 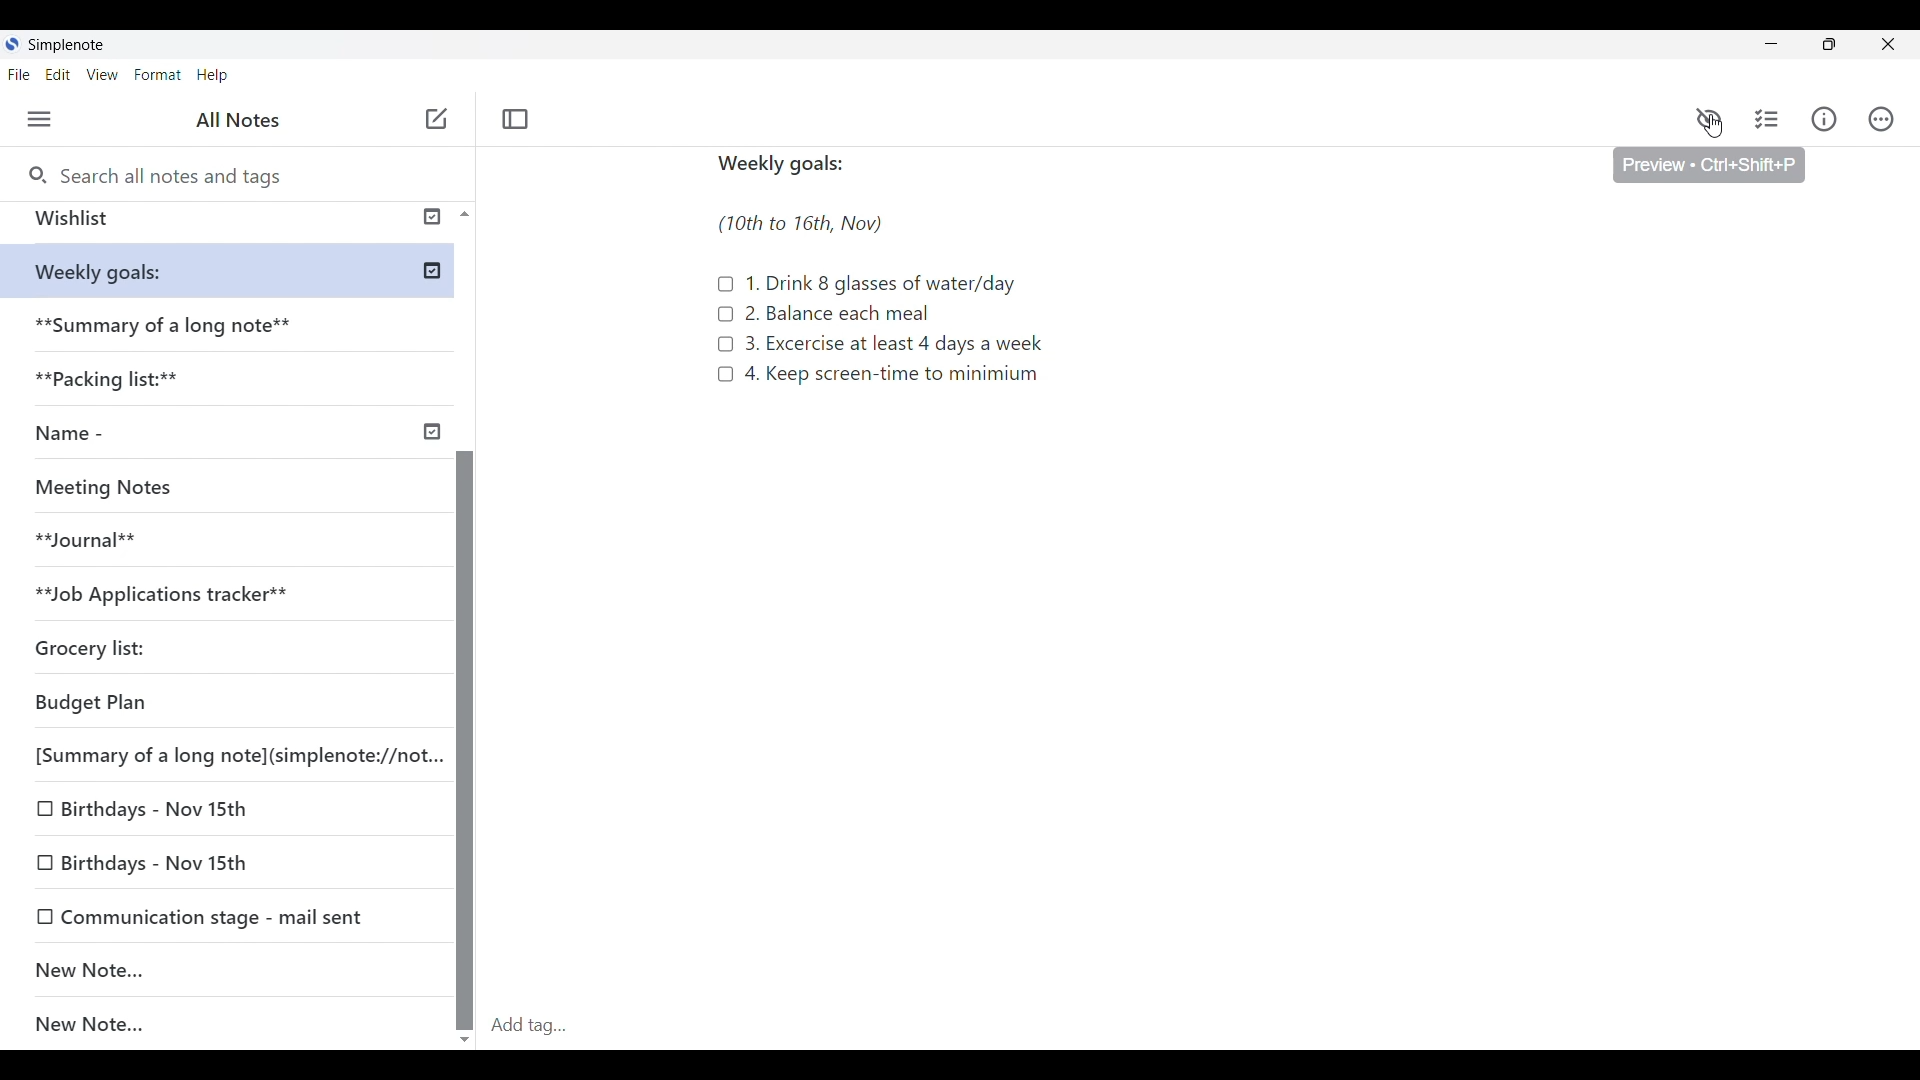 I want to click on New note, so click(x=216, y=969).